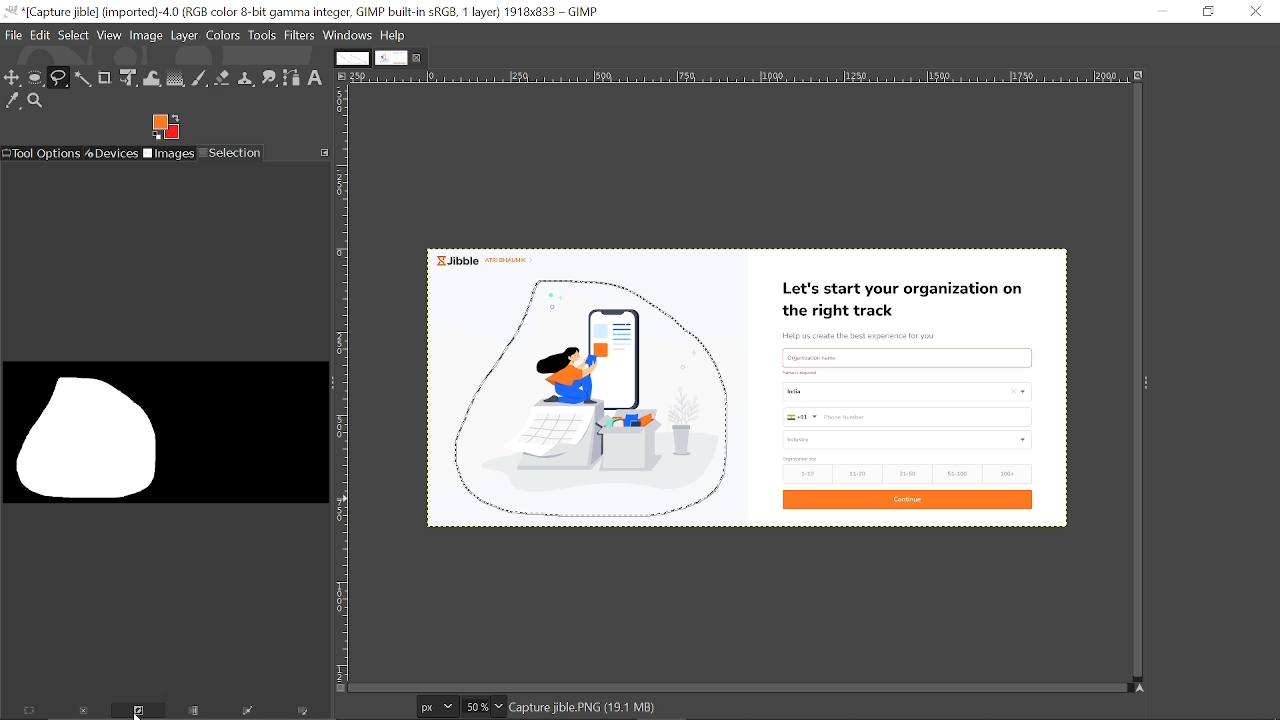 The width and height of the screenshot is (1280, 720). Describe the element at coordinates (74, 34) in the screenshot. I see `Select` at that location.